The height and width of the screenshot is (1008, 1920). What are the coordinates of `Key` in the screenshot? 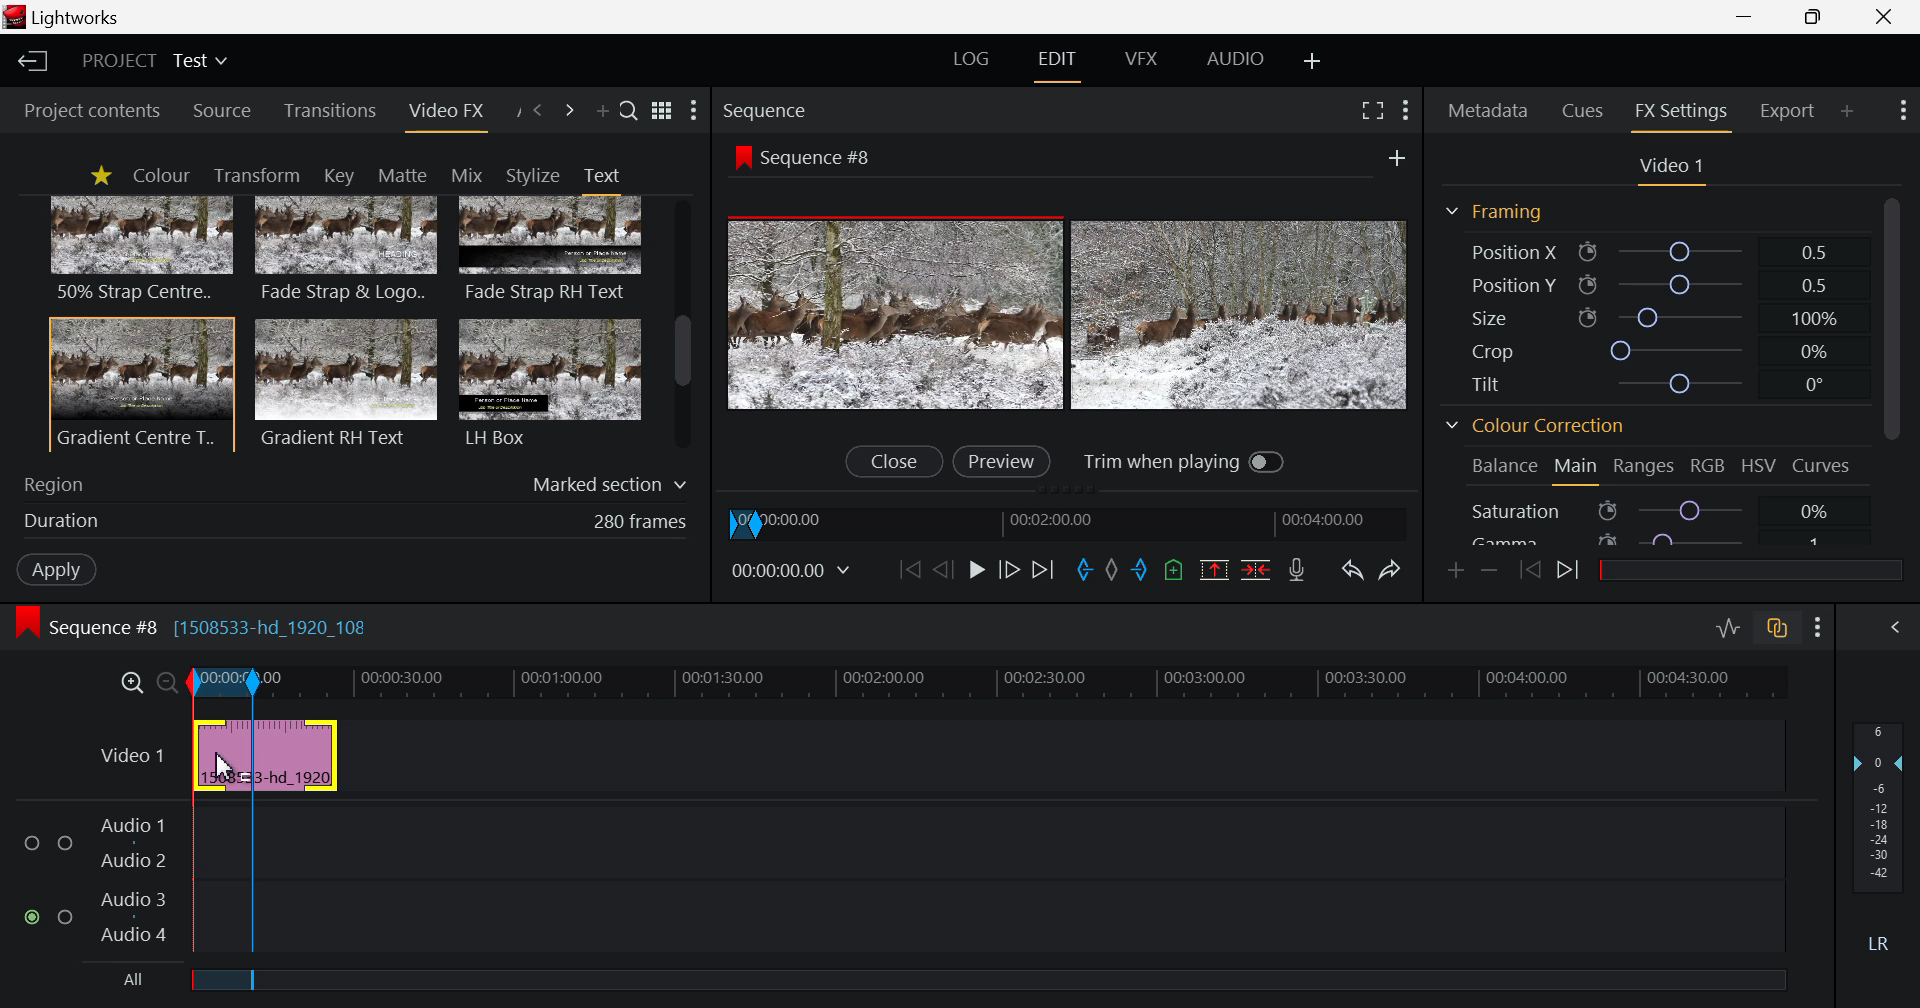 It's located at (337, 176).